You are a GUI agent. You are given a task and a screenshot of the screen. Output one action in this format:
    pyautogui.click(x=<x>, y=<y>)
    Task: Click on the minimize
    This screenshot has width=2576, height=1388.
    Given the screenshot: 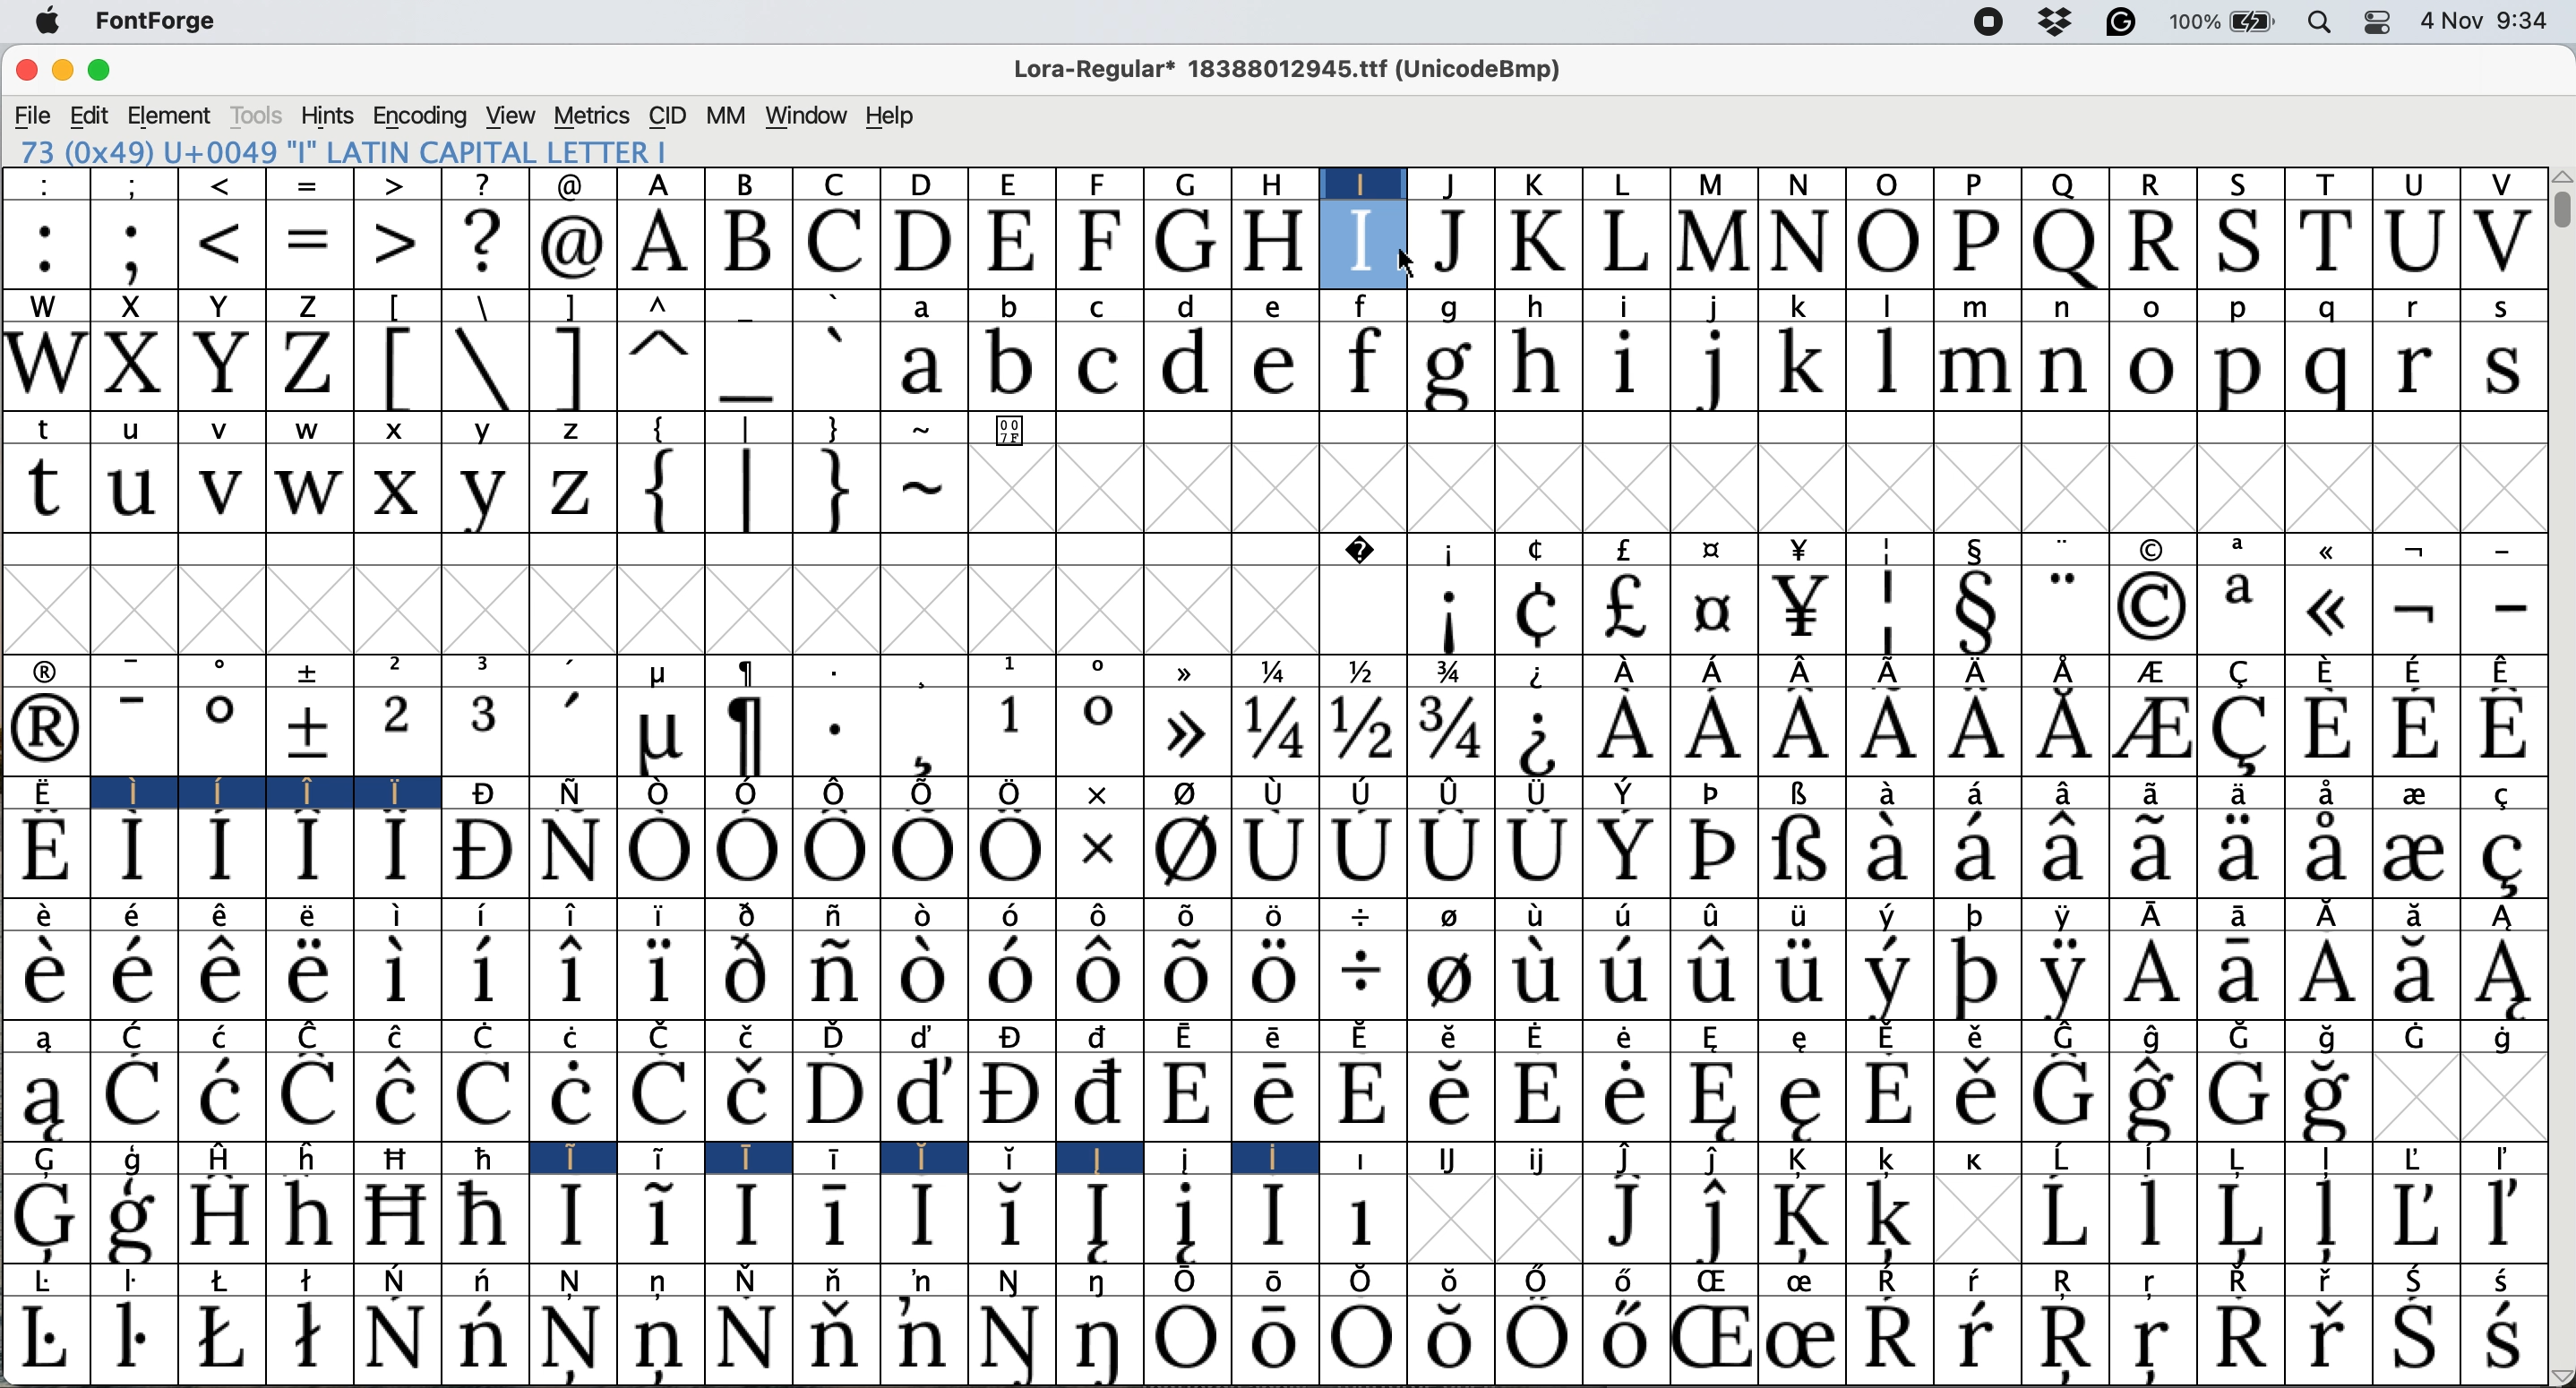 What is the action you would take?
    pyautogui.click(x=60, y=69)
    